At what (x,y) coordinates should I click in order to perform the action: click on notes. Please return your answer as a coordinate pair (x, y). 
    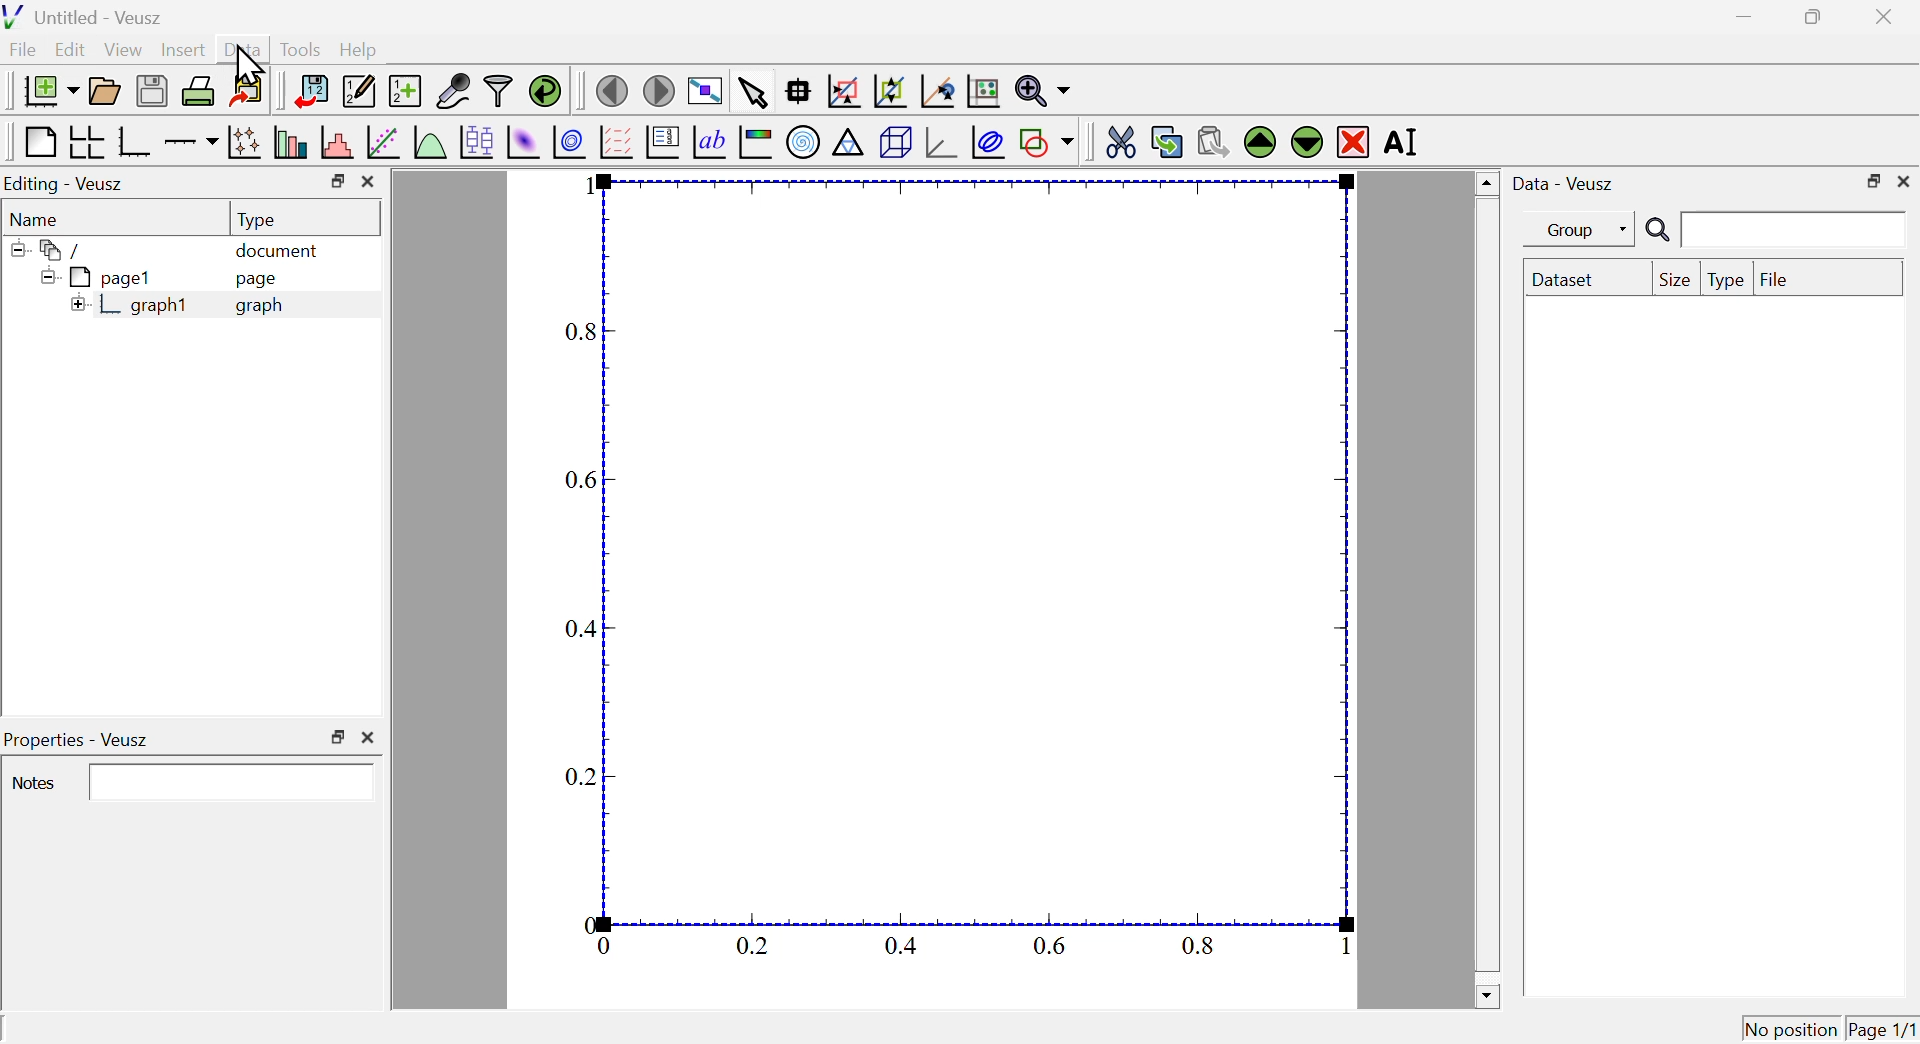
    Looking at the image, I should click on (35, 784).